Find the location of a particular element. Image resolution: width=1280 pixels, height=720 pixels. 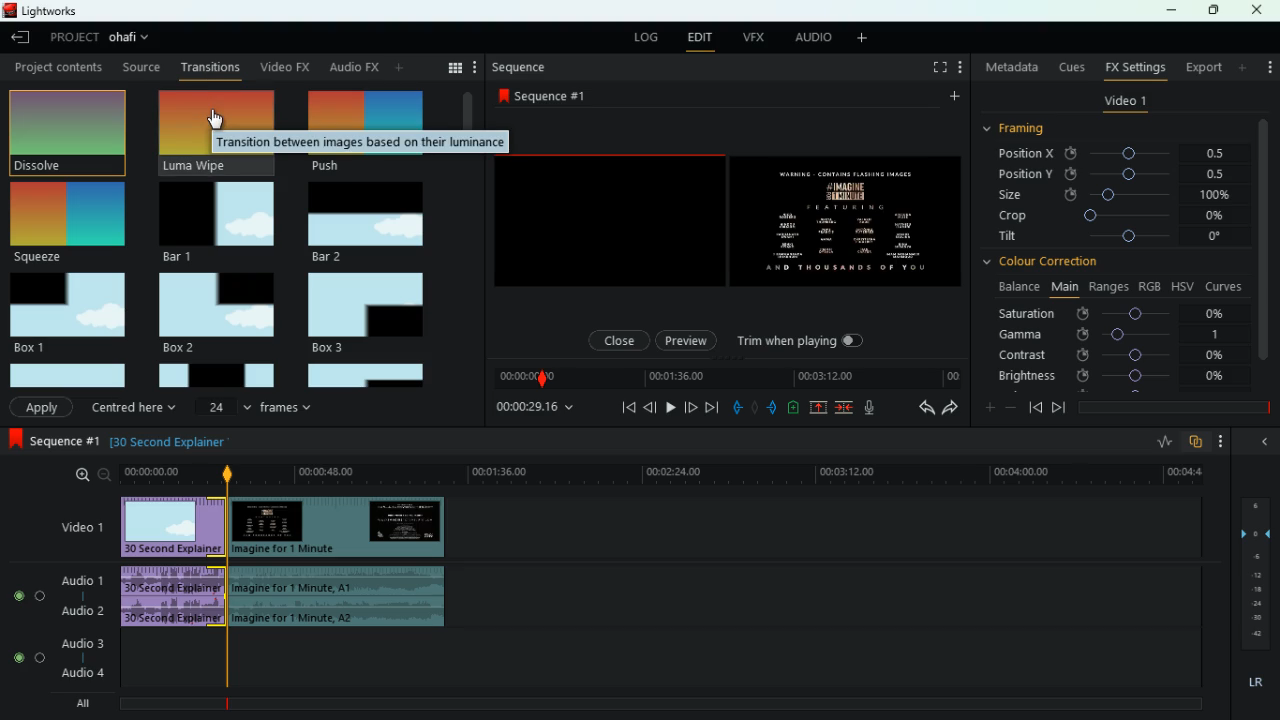

box 2 is located at coordinates (216, 313).